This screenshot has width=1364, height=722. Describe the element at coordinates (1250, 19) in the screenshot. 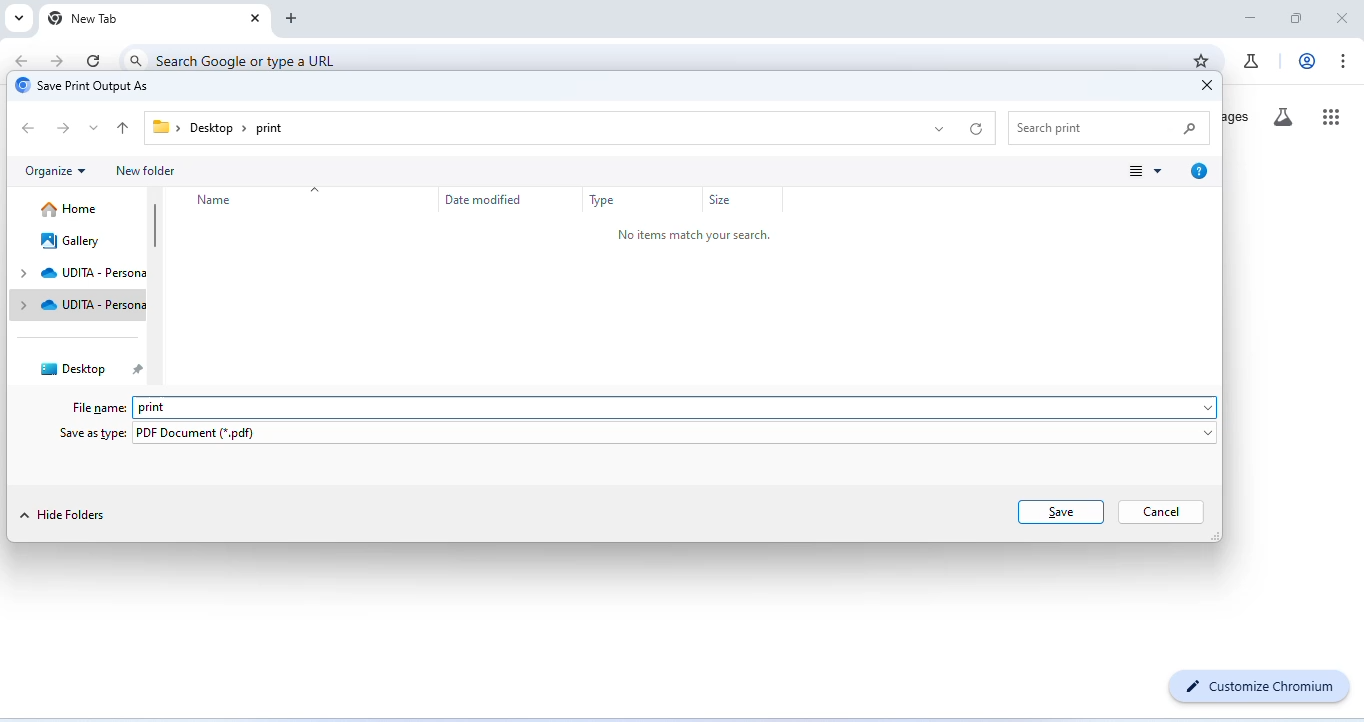

I see `minimize` at that location.